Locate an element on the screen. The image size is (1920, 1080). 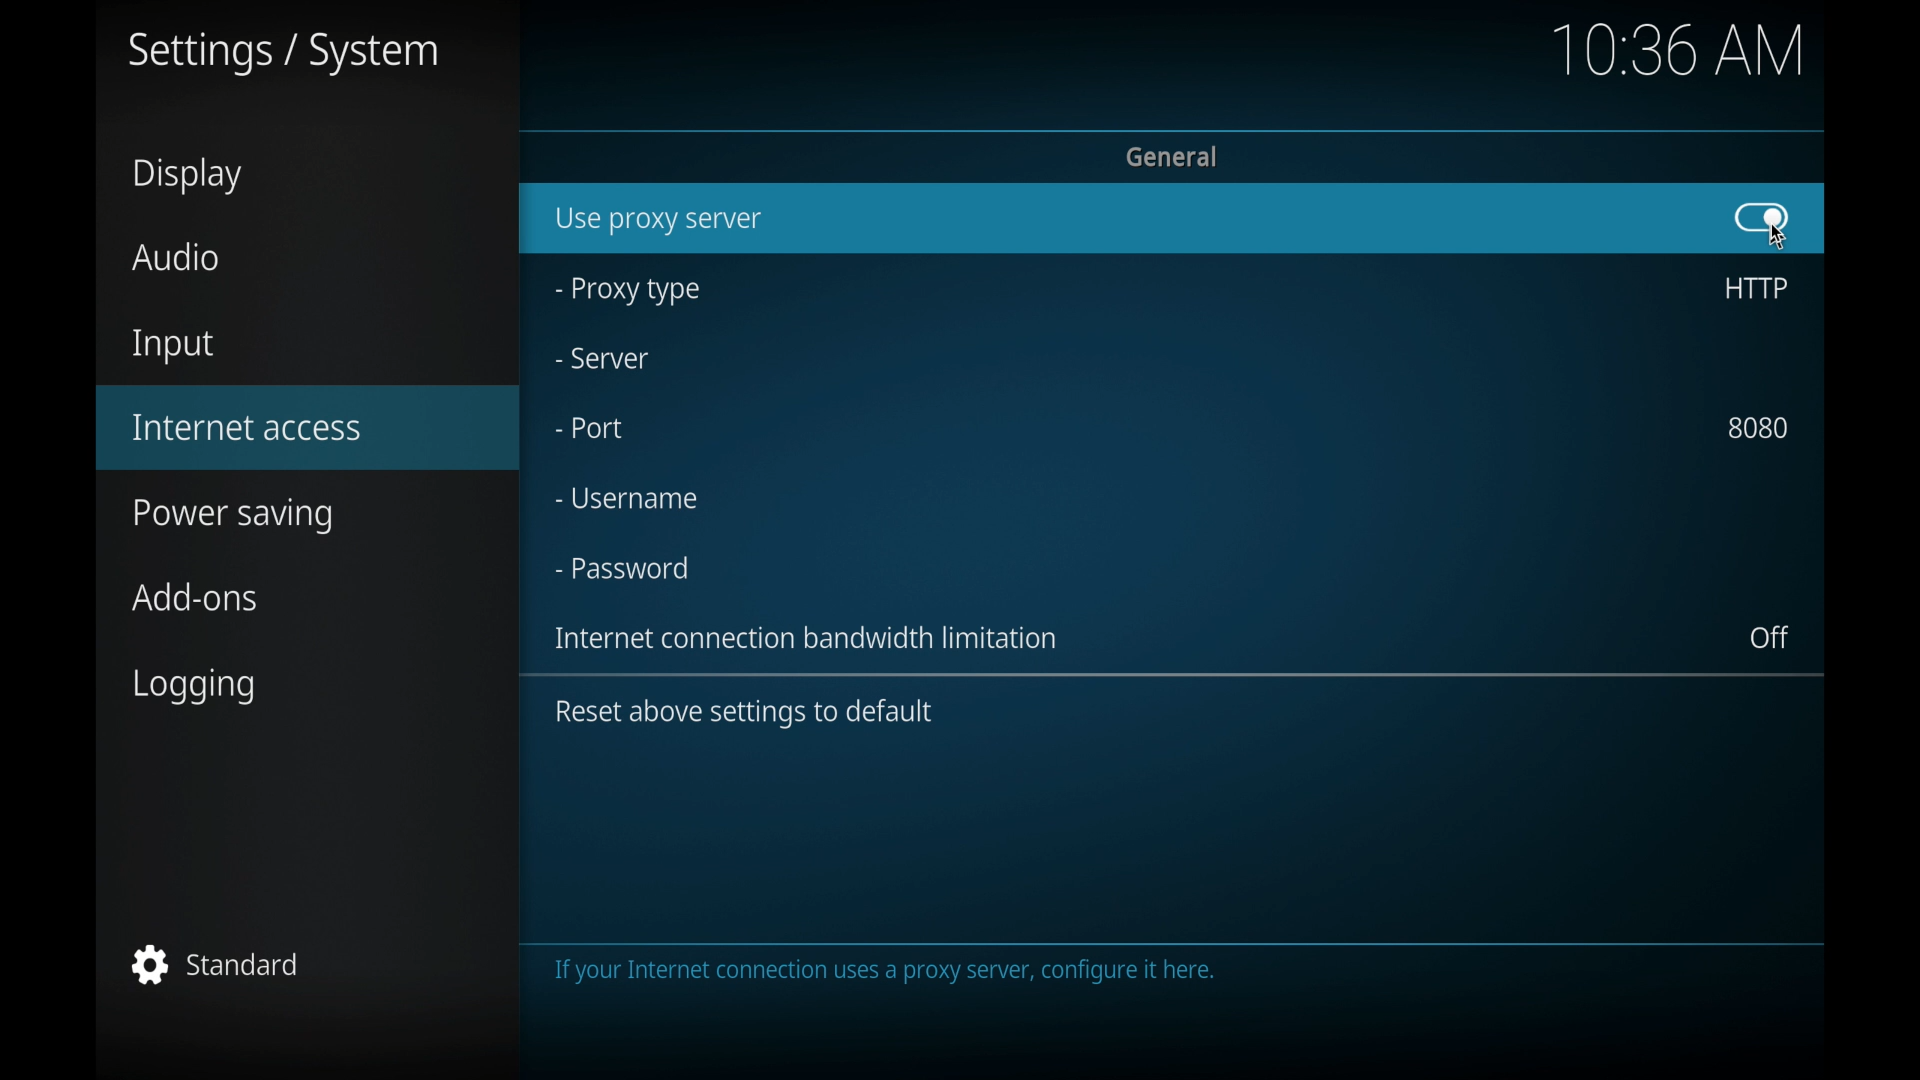
add-ons is located at coordinates (197, 597).